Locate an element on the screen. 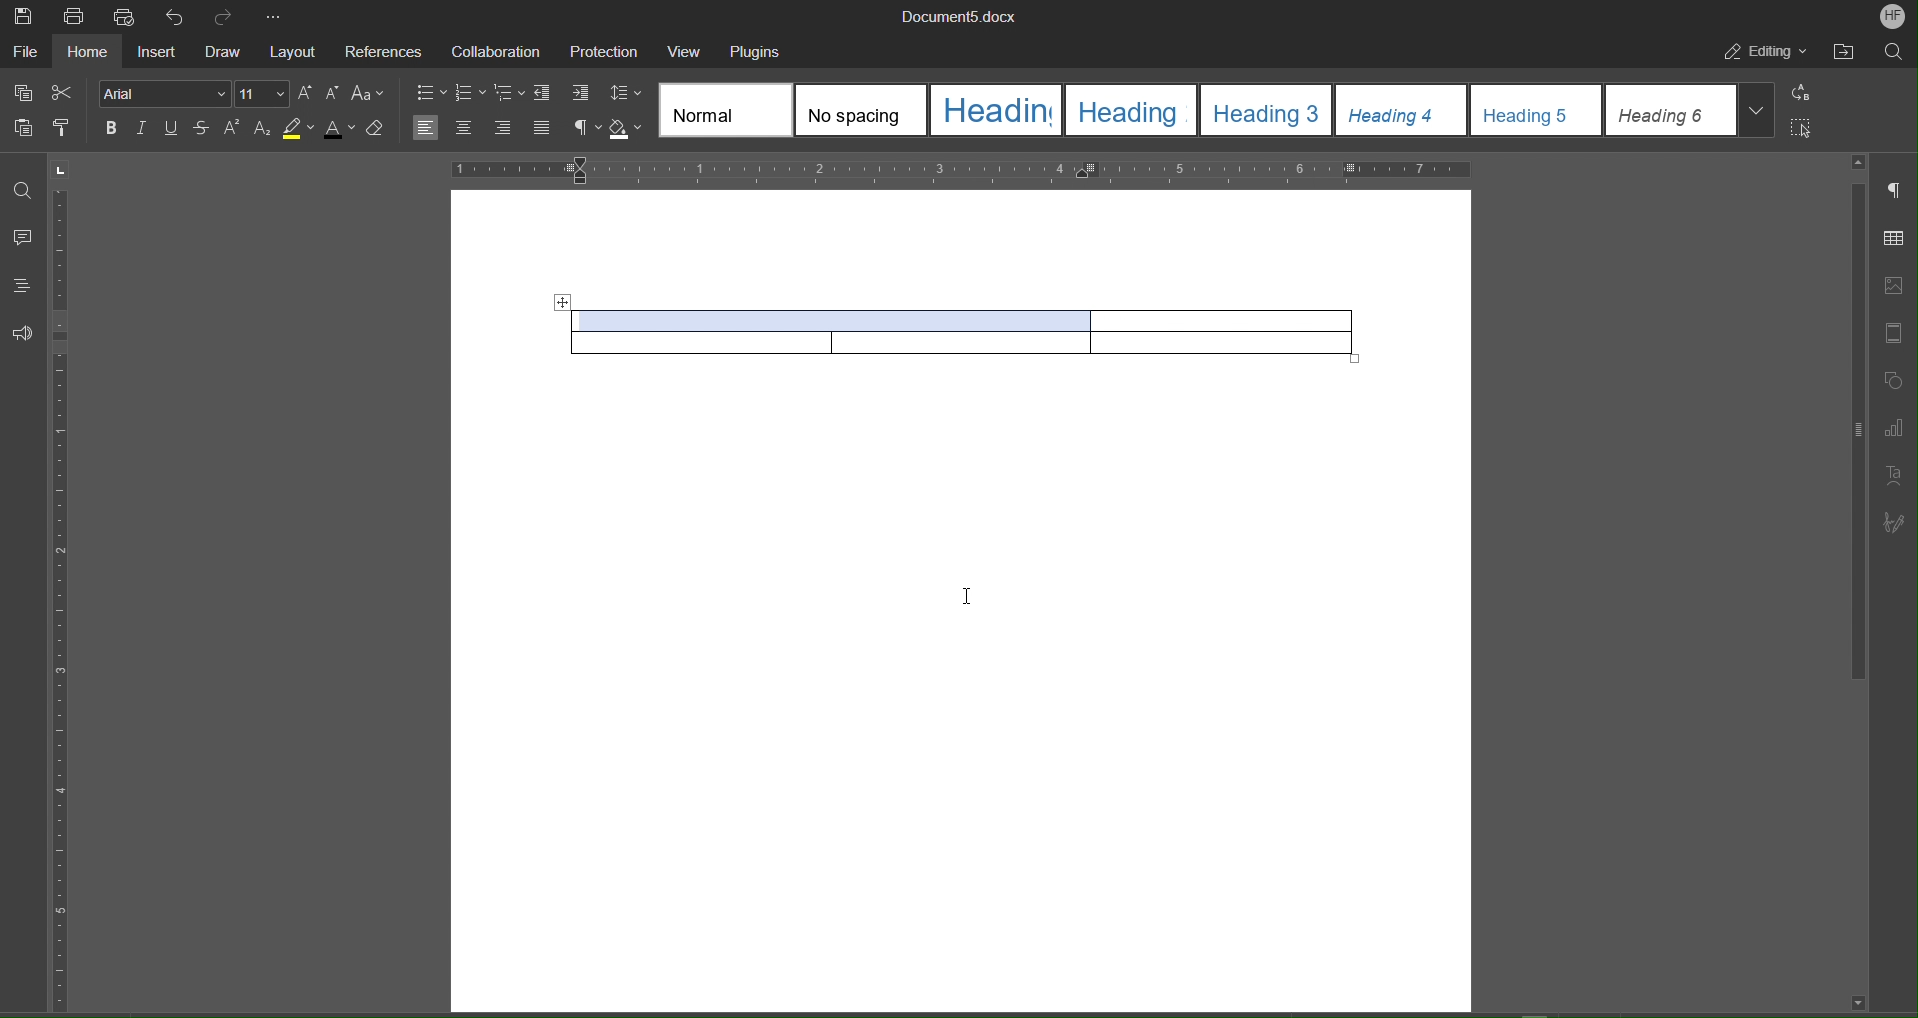 Image resolution: width=1918 pixels, height=1018 pixels. heading 2 is located at coordinates (1134, 111).